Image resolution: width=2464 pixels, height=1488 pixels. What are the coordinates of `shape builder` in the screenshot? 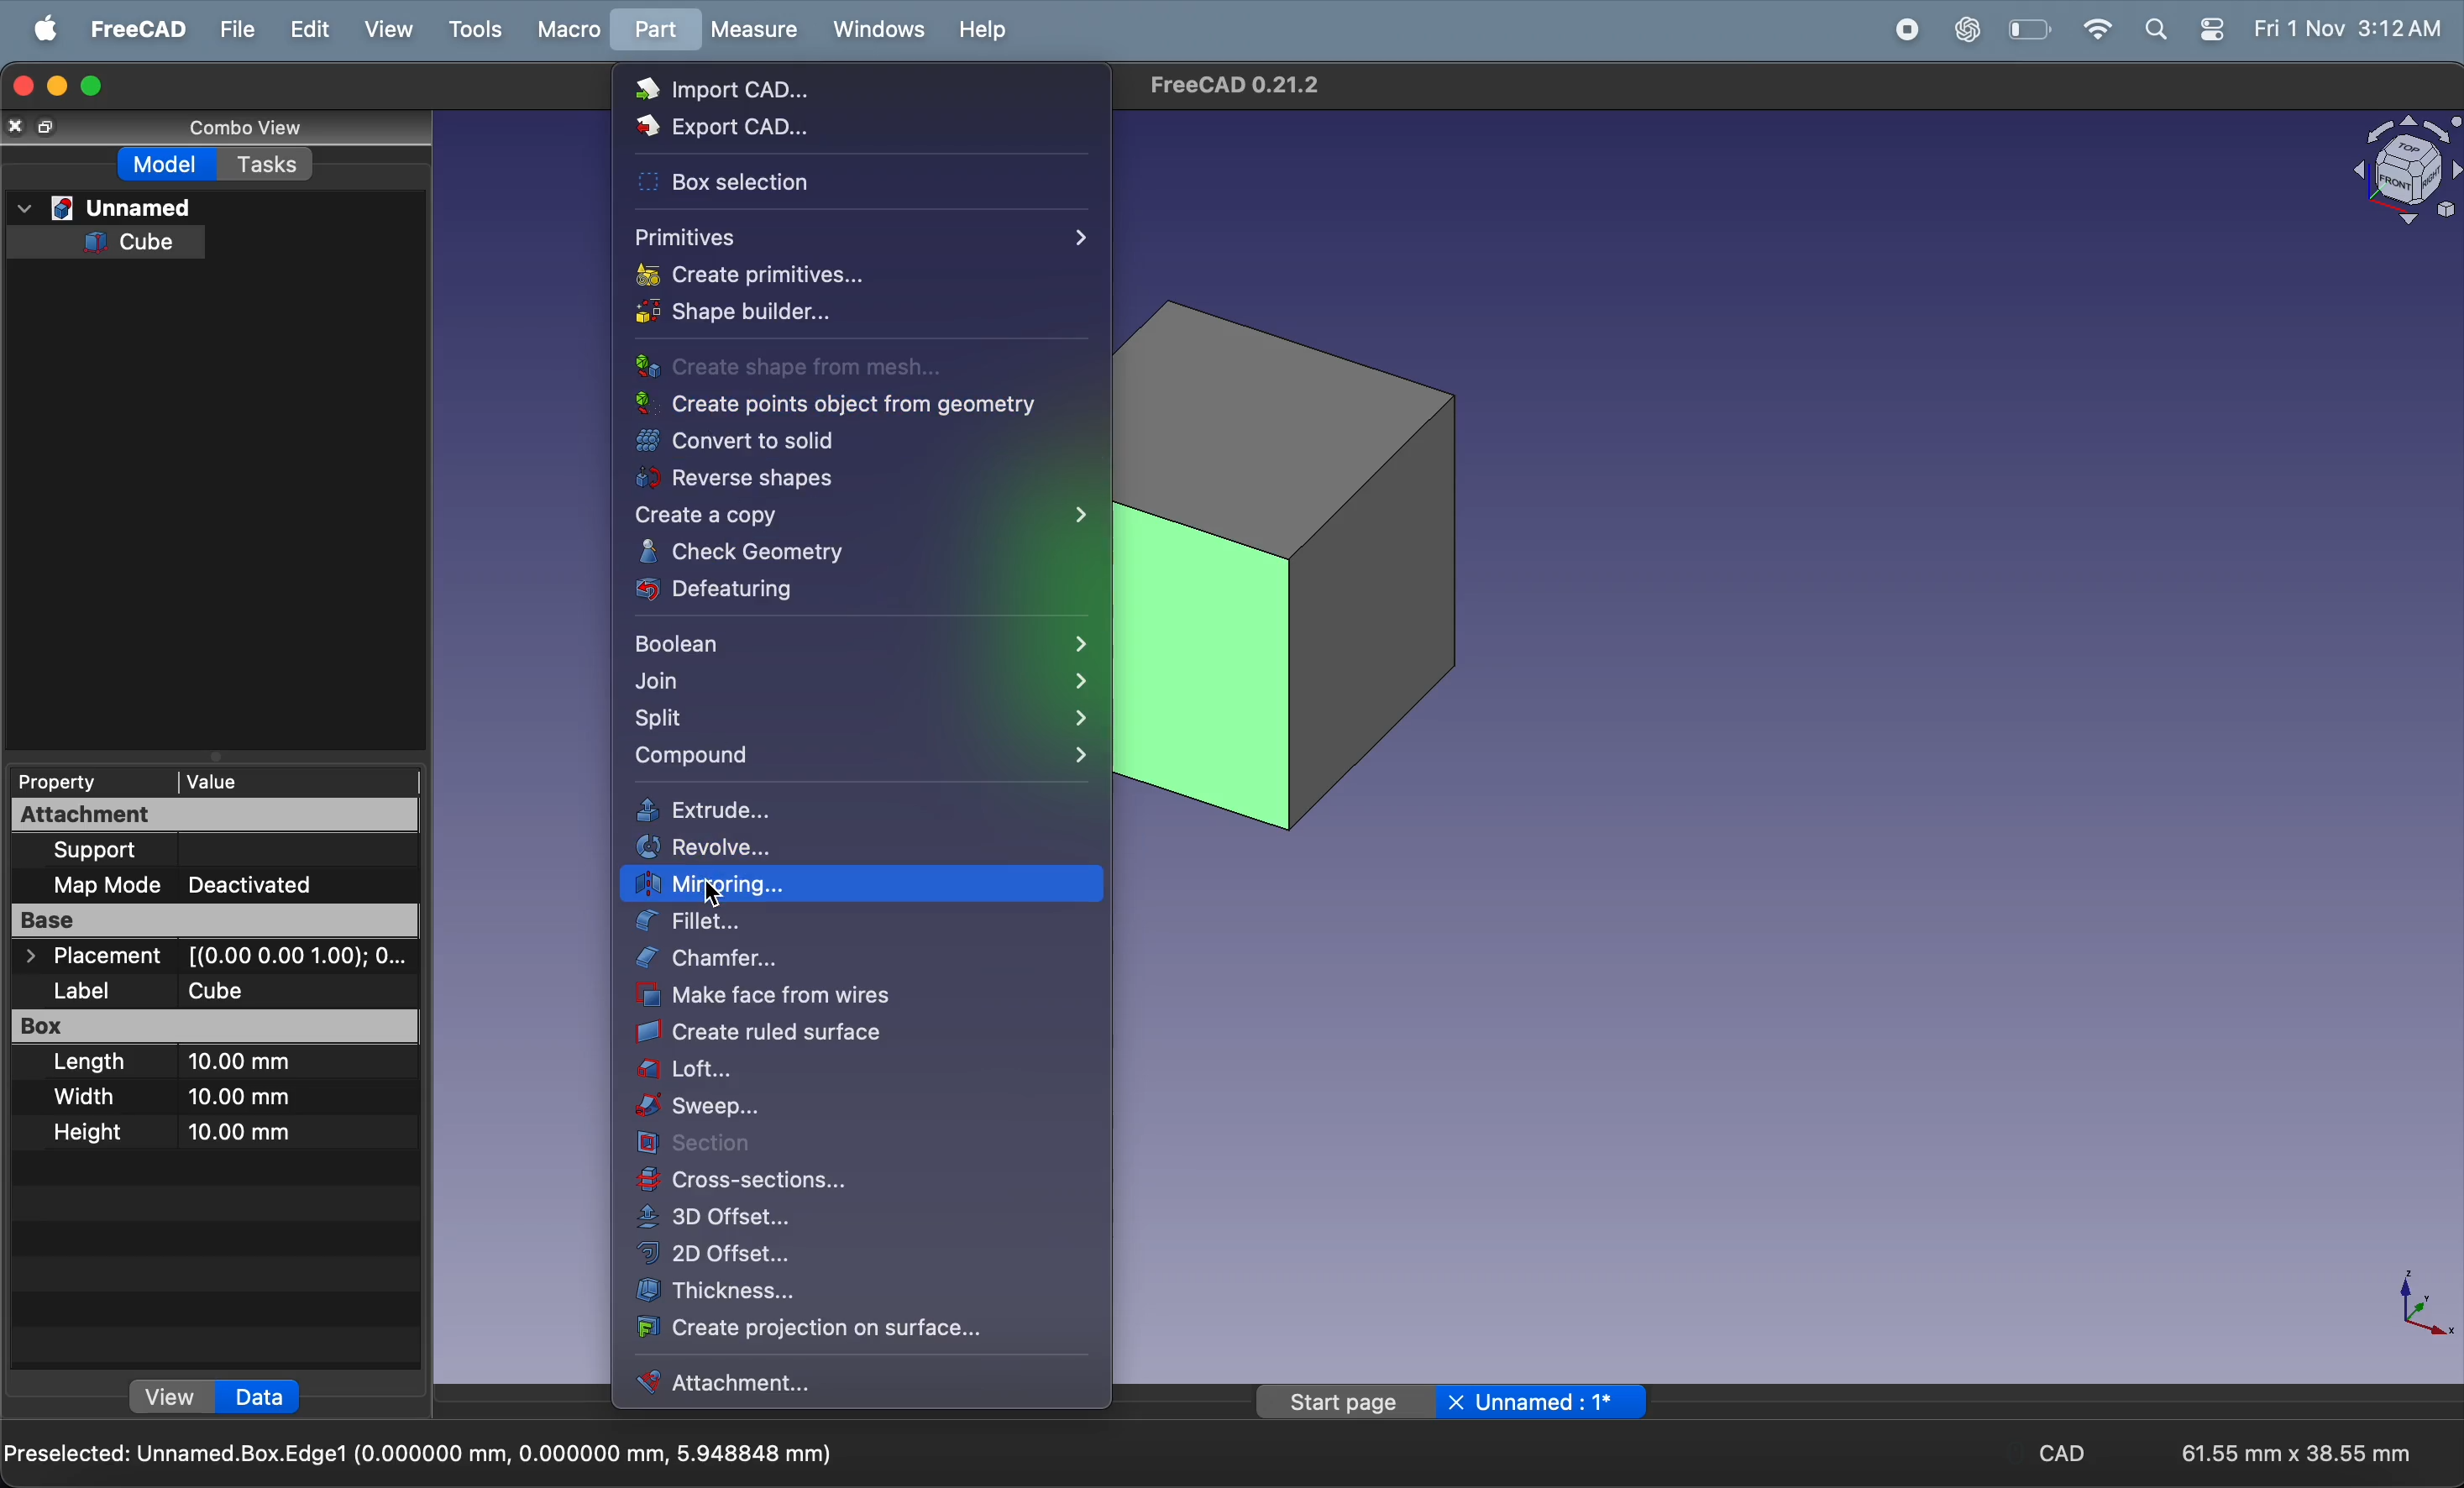 It's located at (861, 312).